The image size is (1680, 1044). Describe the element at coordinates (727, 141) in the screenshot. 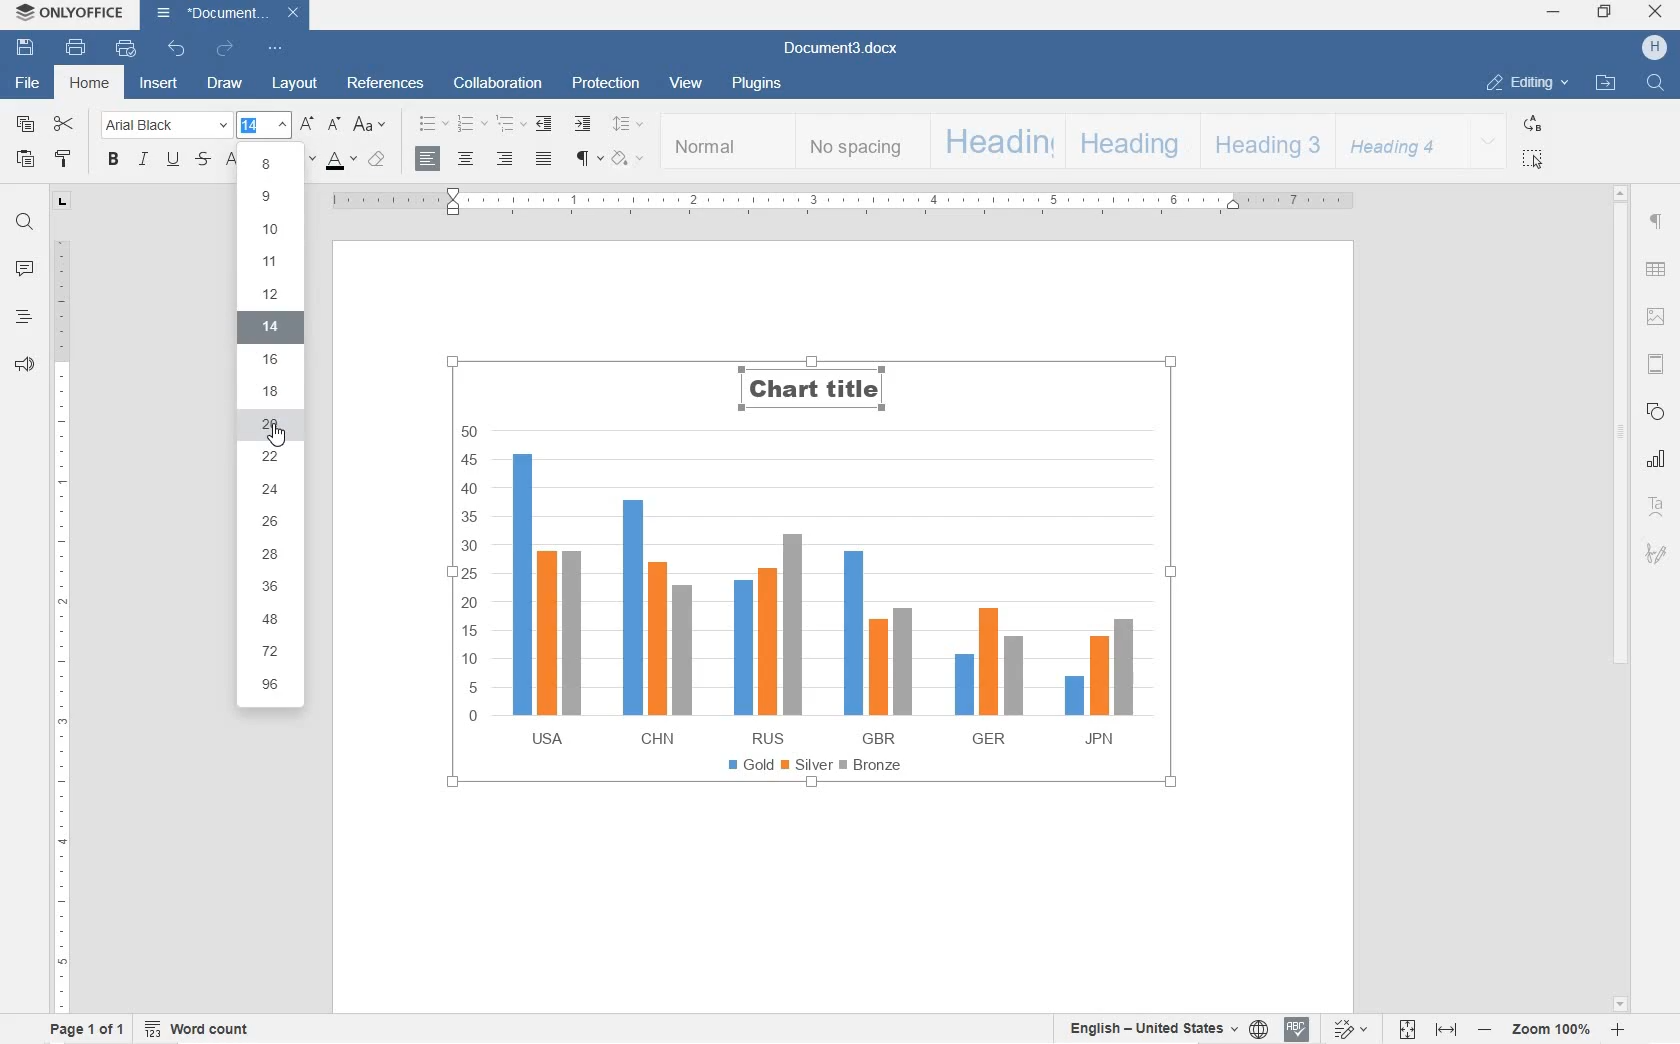

I see `NORMAL` at that location.